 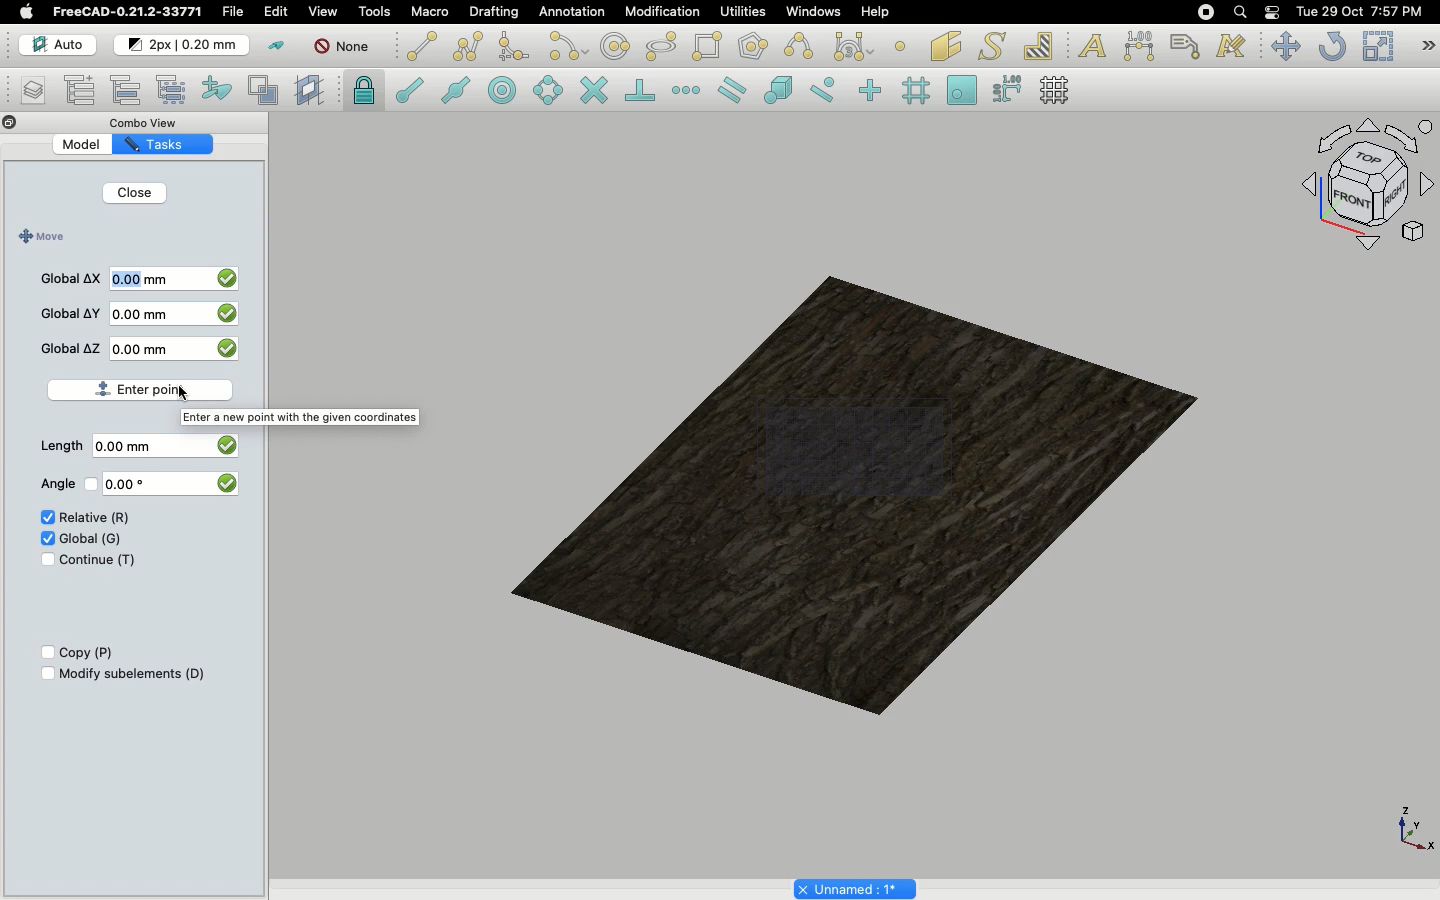 I want to click on Angle, so click(x=54, y=484).